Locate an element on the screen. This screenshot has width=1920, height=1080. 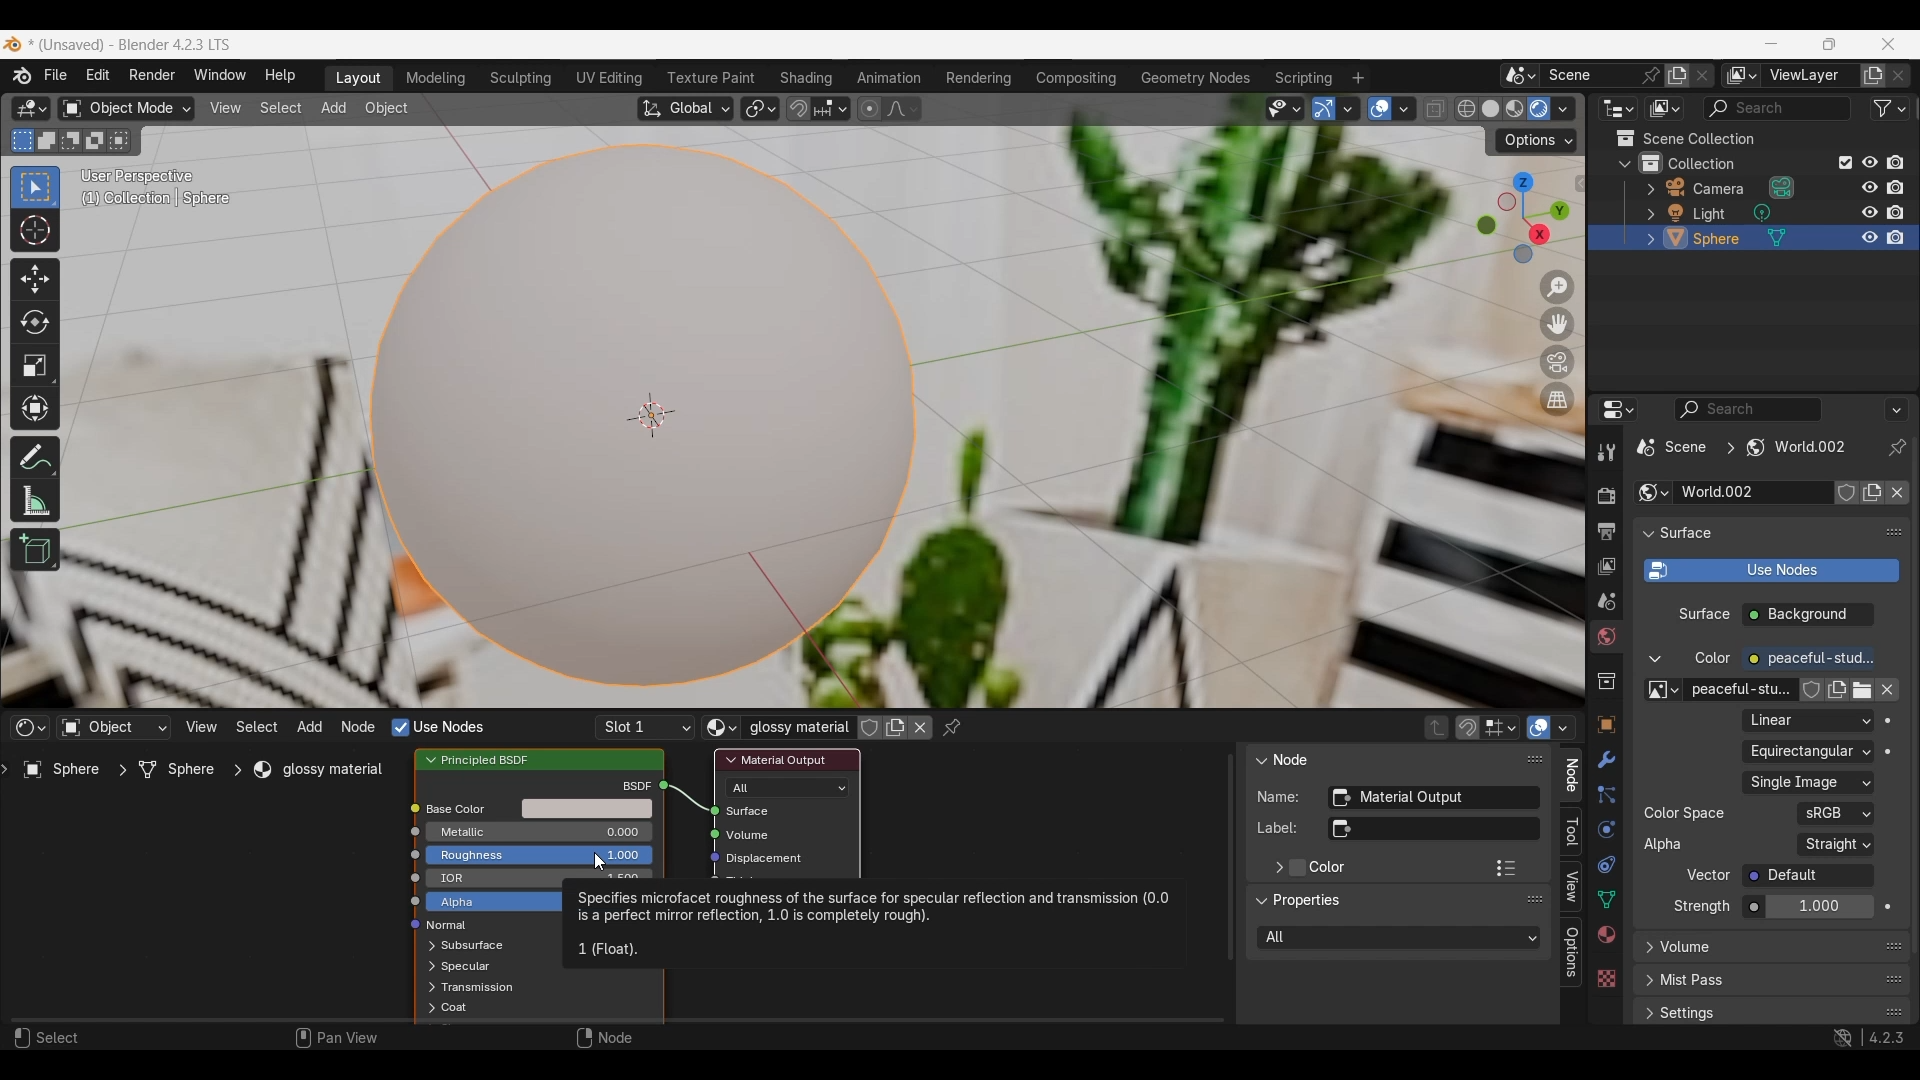
Amount of roughness in base is located at coordinates (539, 855).